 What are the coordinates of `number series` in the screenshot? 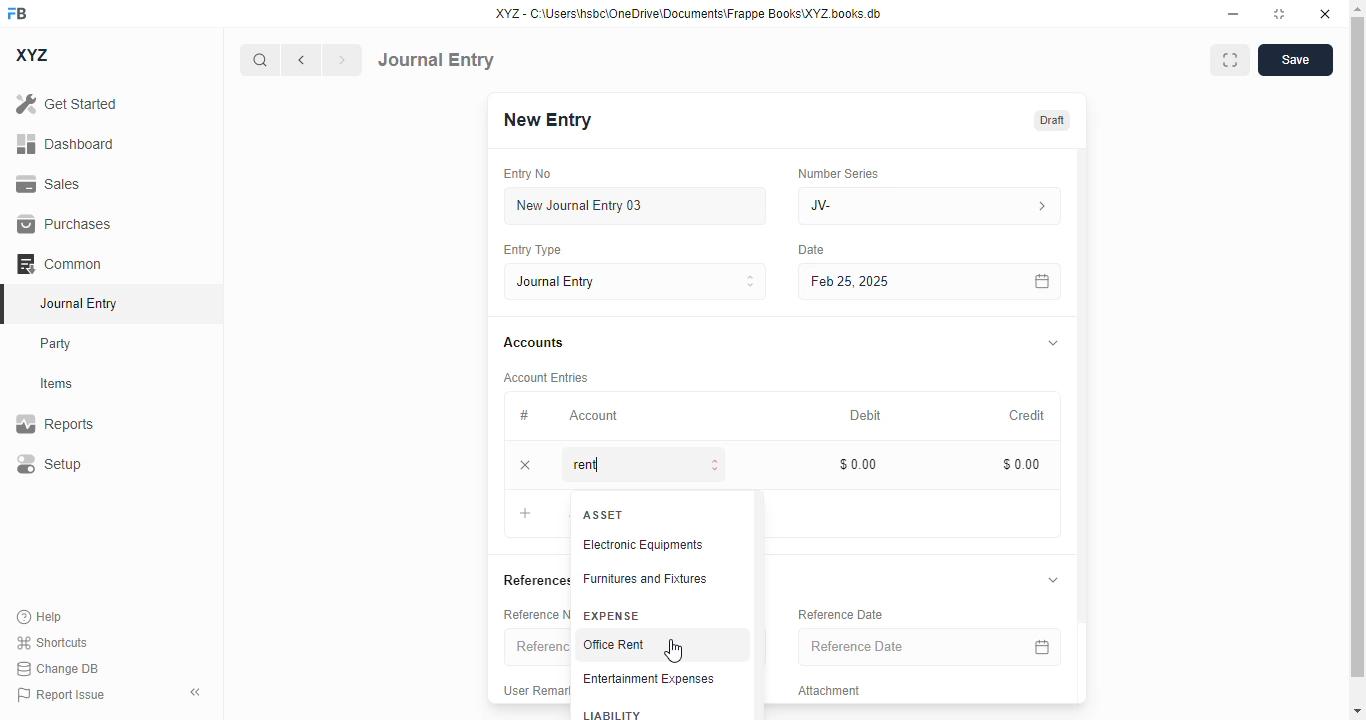 It's located at (835, 173).